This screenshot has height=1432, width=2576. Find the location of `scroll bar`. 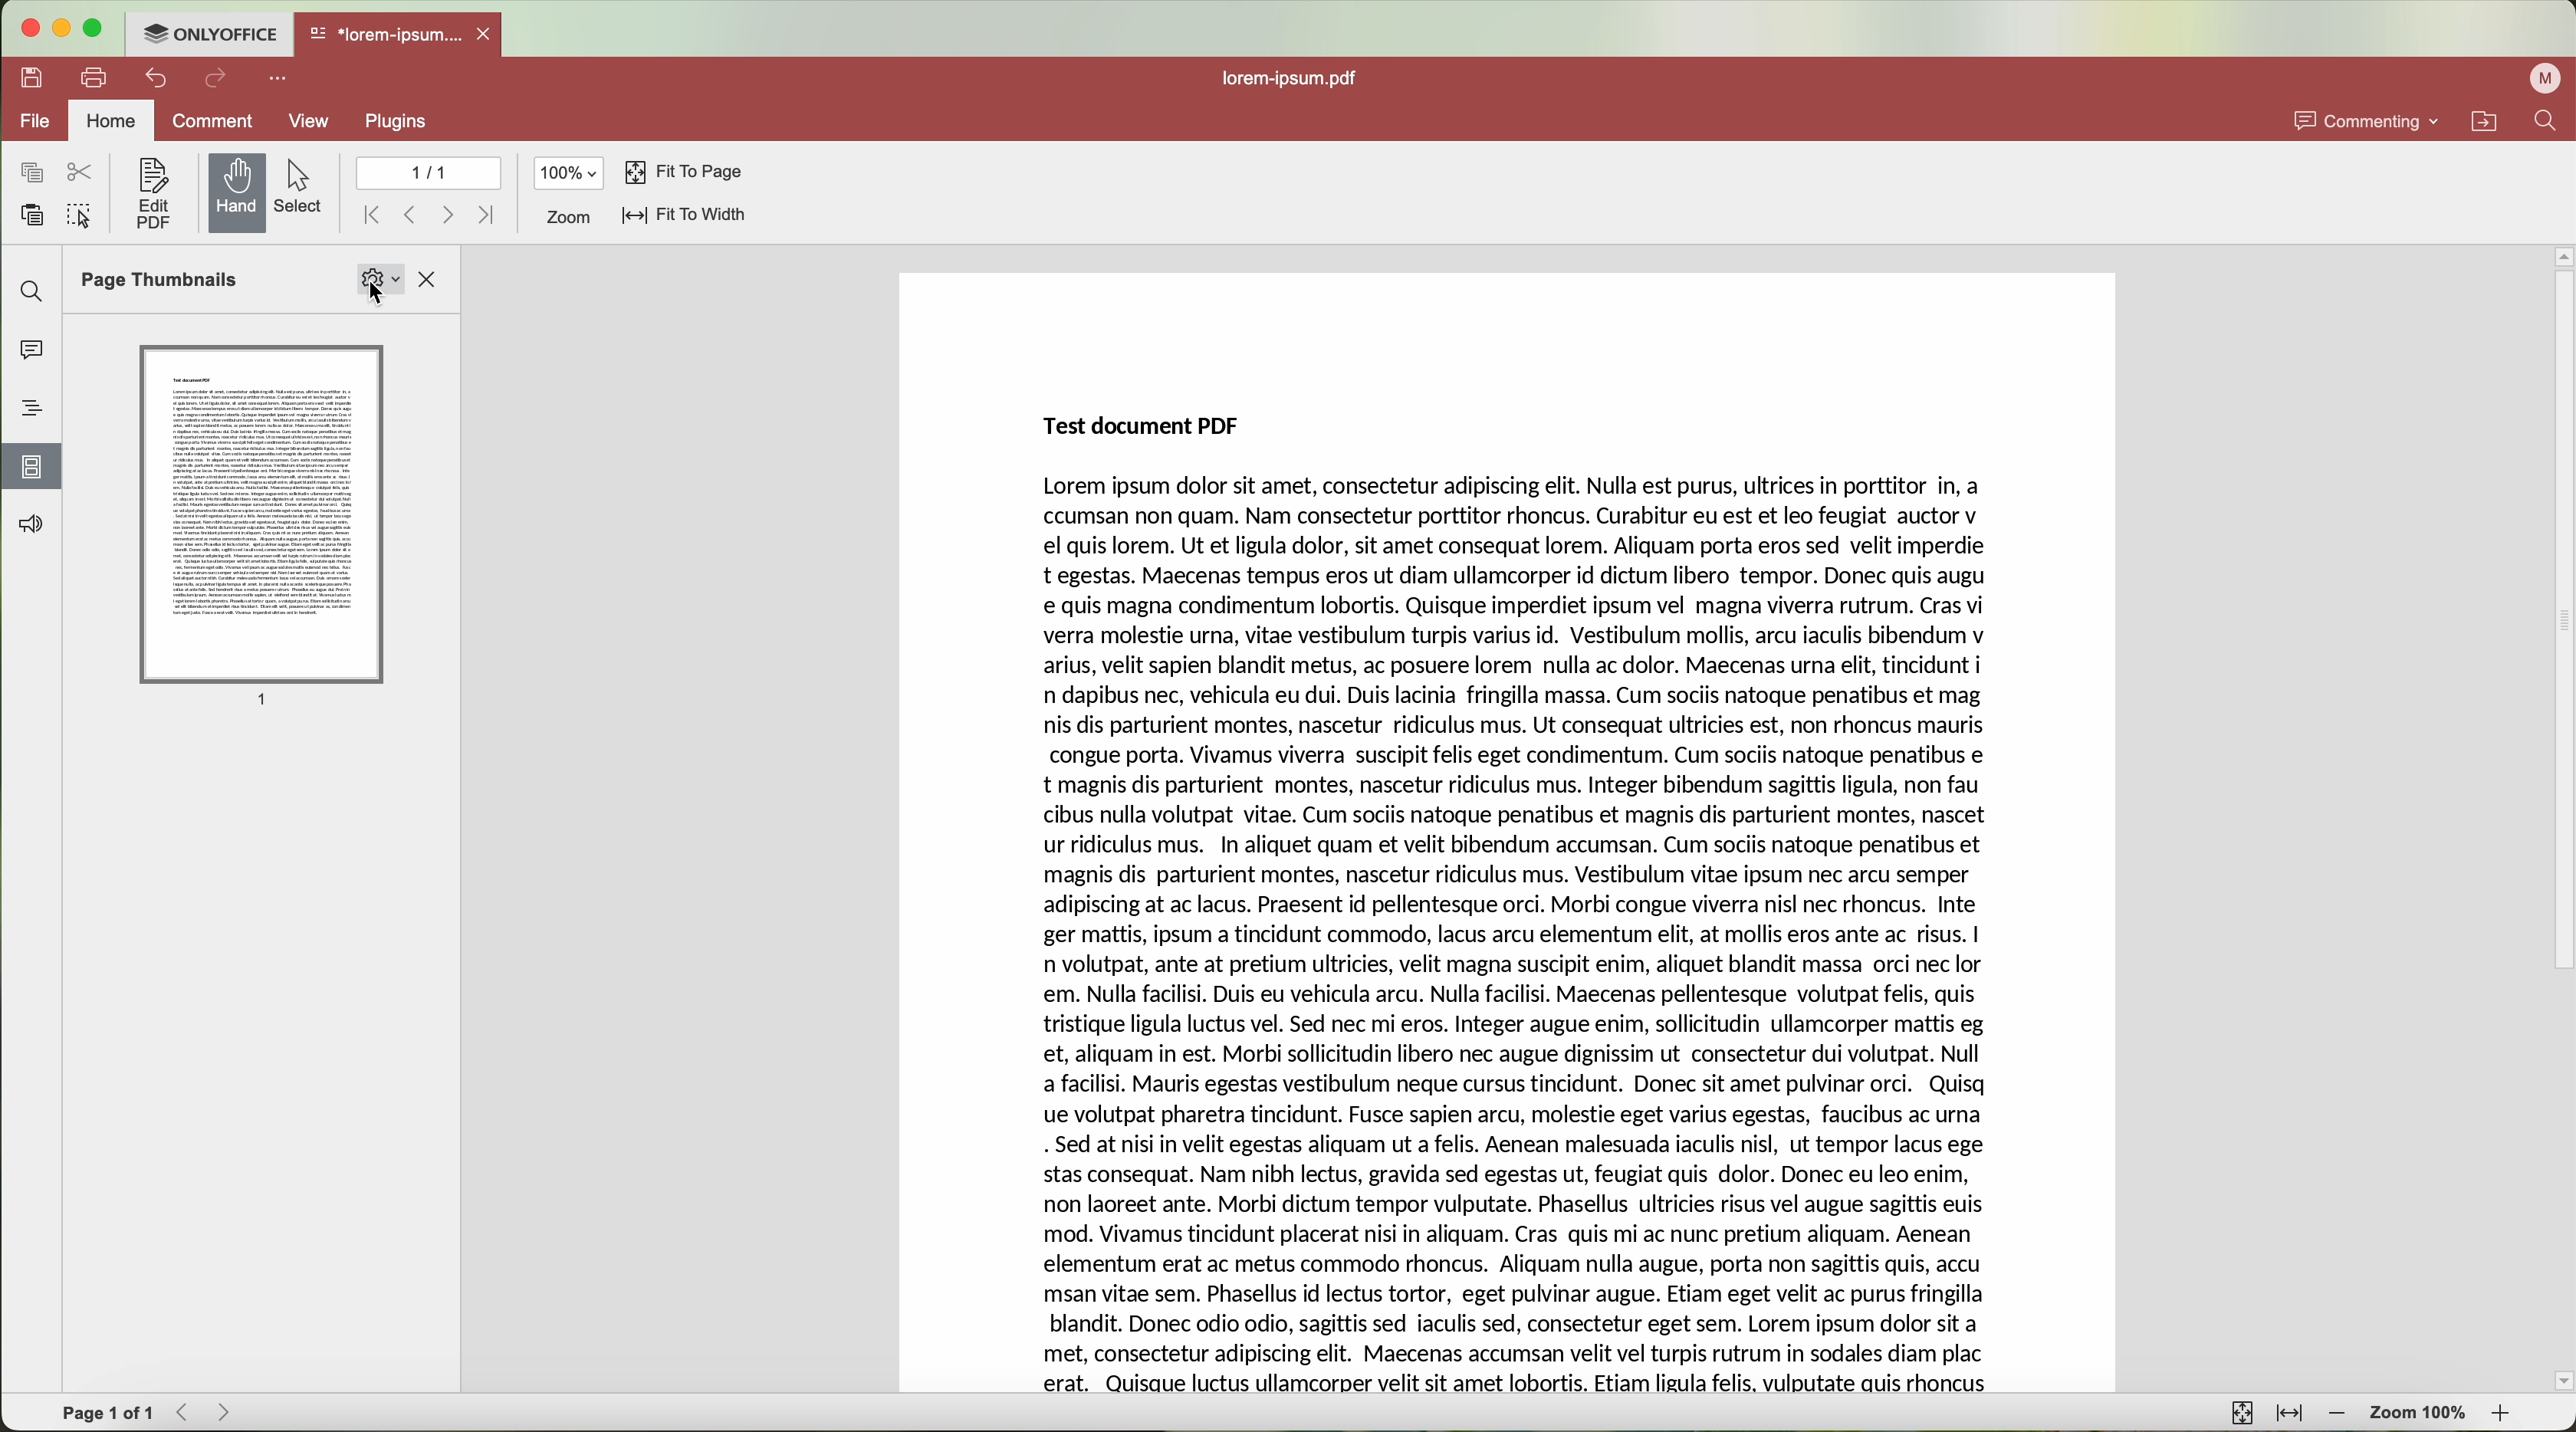

scroll bar is located at coordinates (2560, 817).